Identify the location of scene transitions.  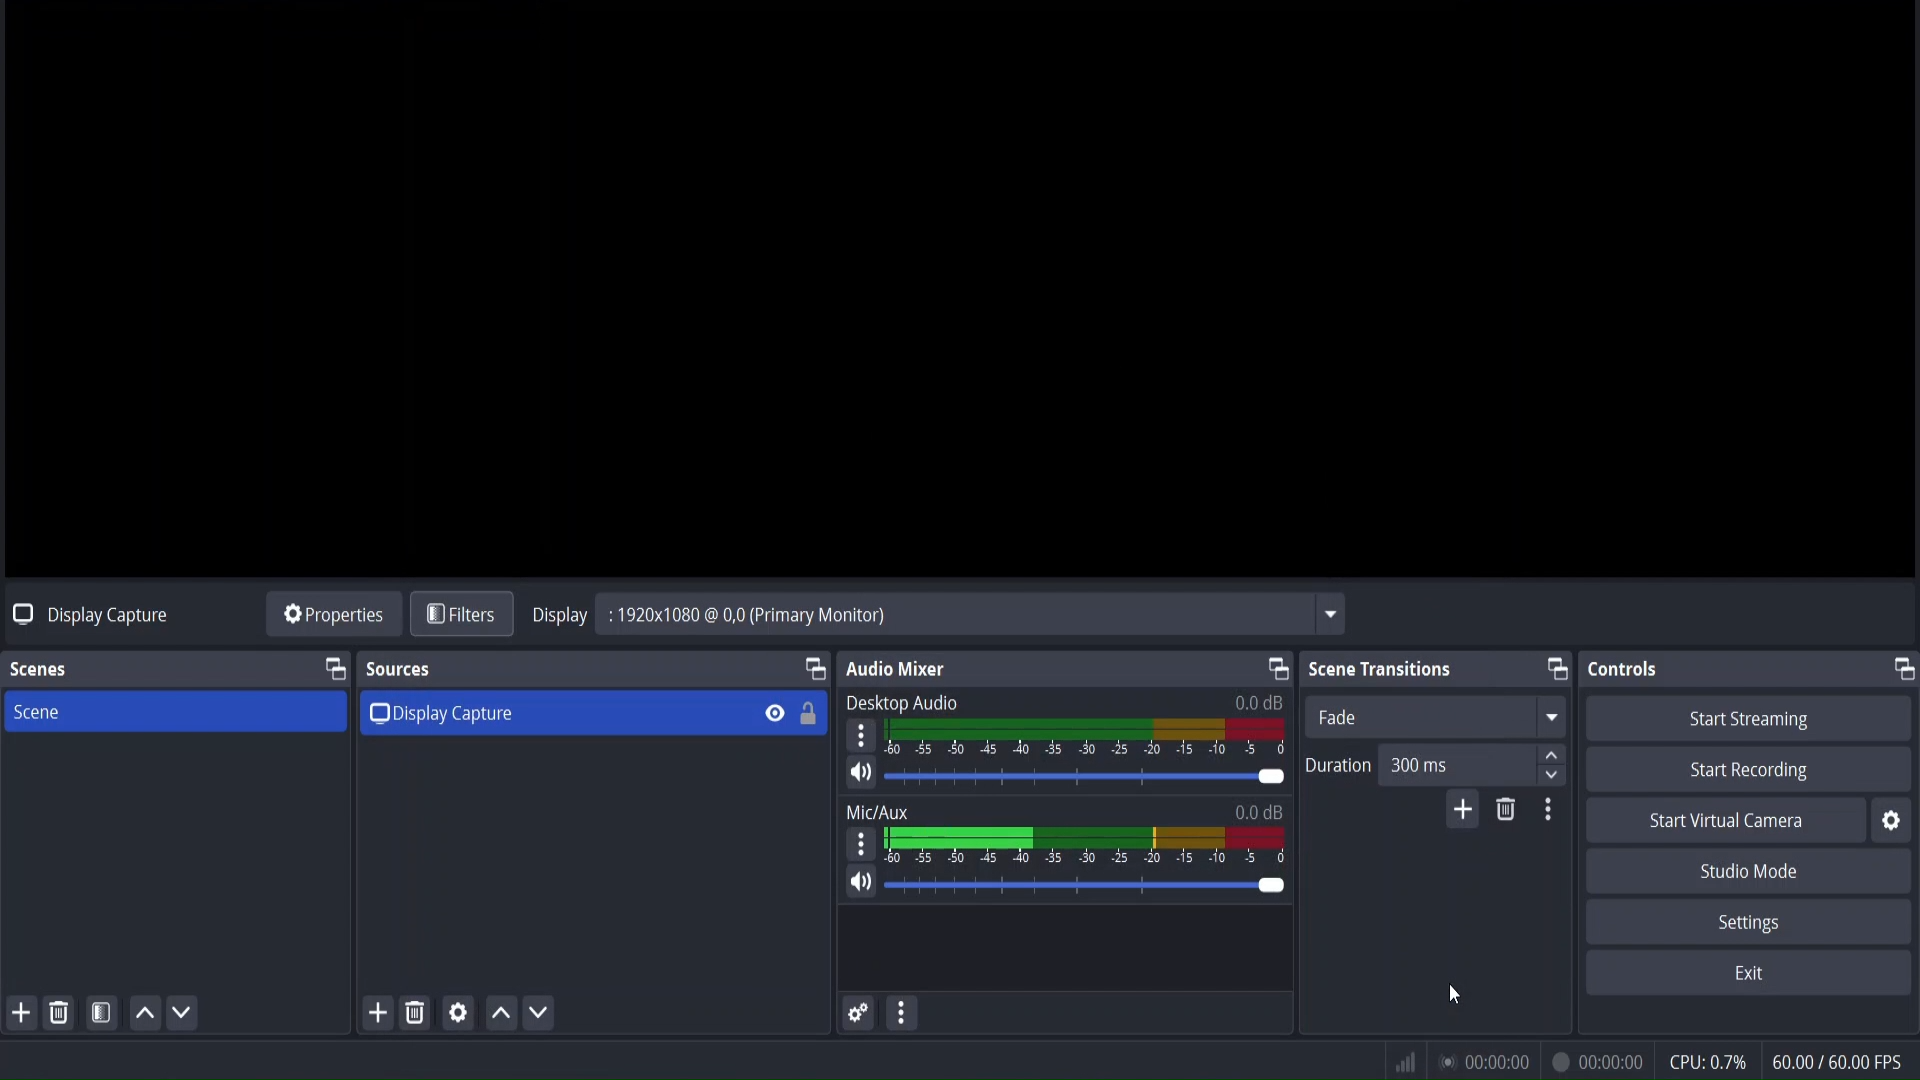
(1383, 670).